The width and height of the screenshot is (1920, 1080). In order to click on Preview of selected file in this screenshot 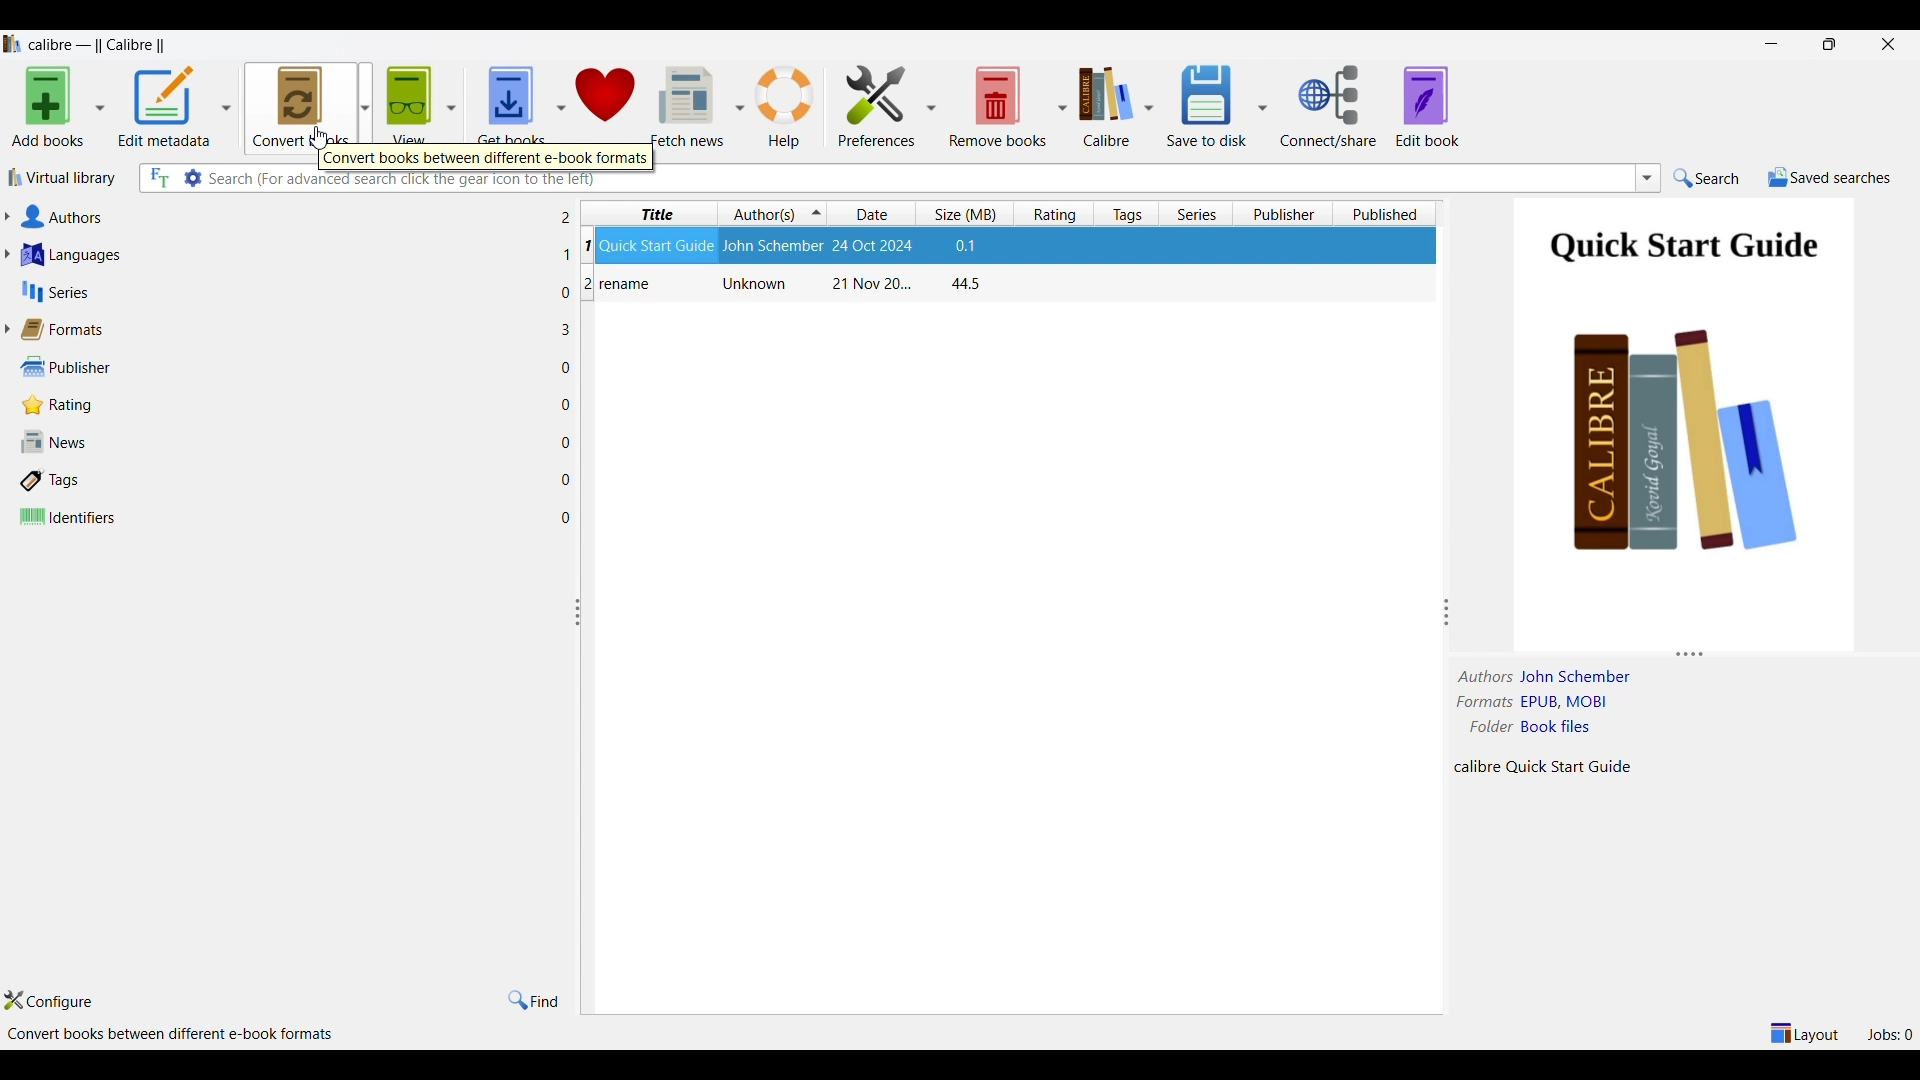, I will do `click(1682, 414)`.